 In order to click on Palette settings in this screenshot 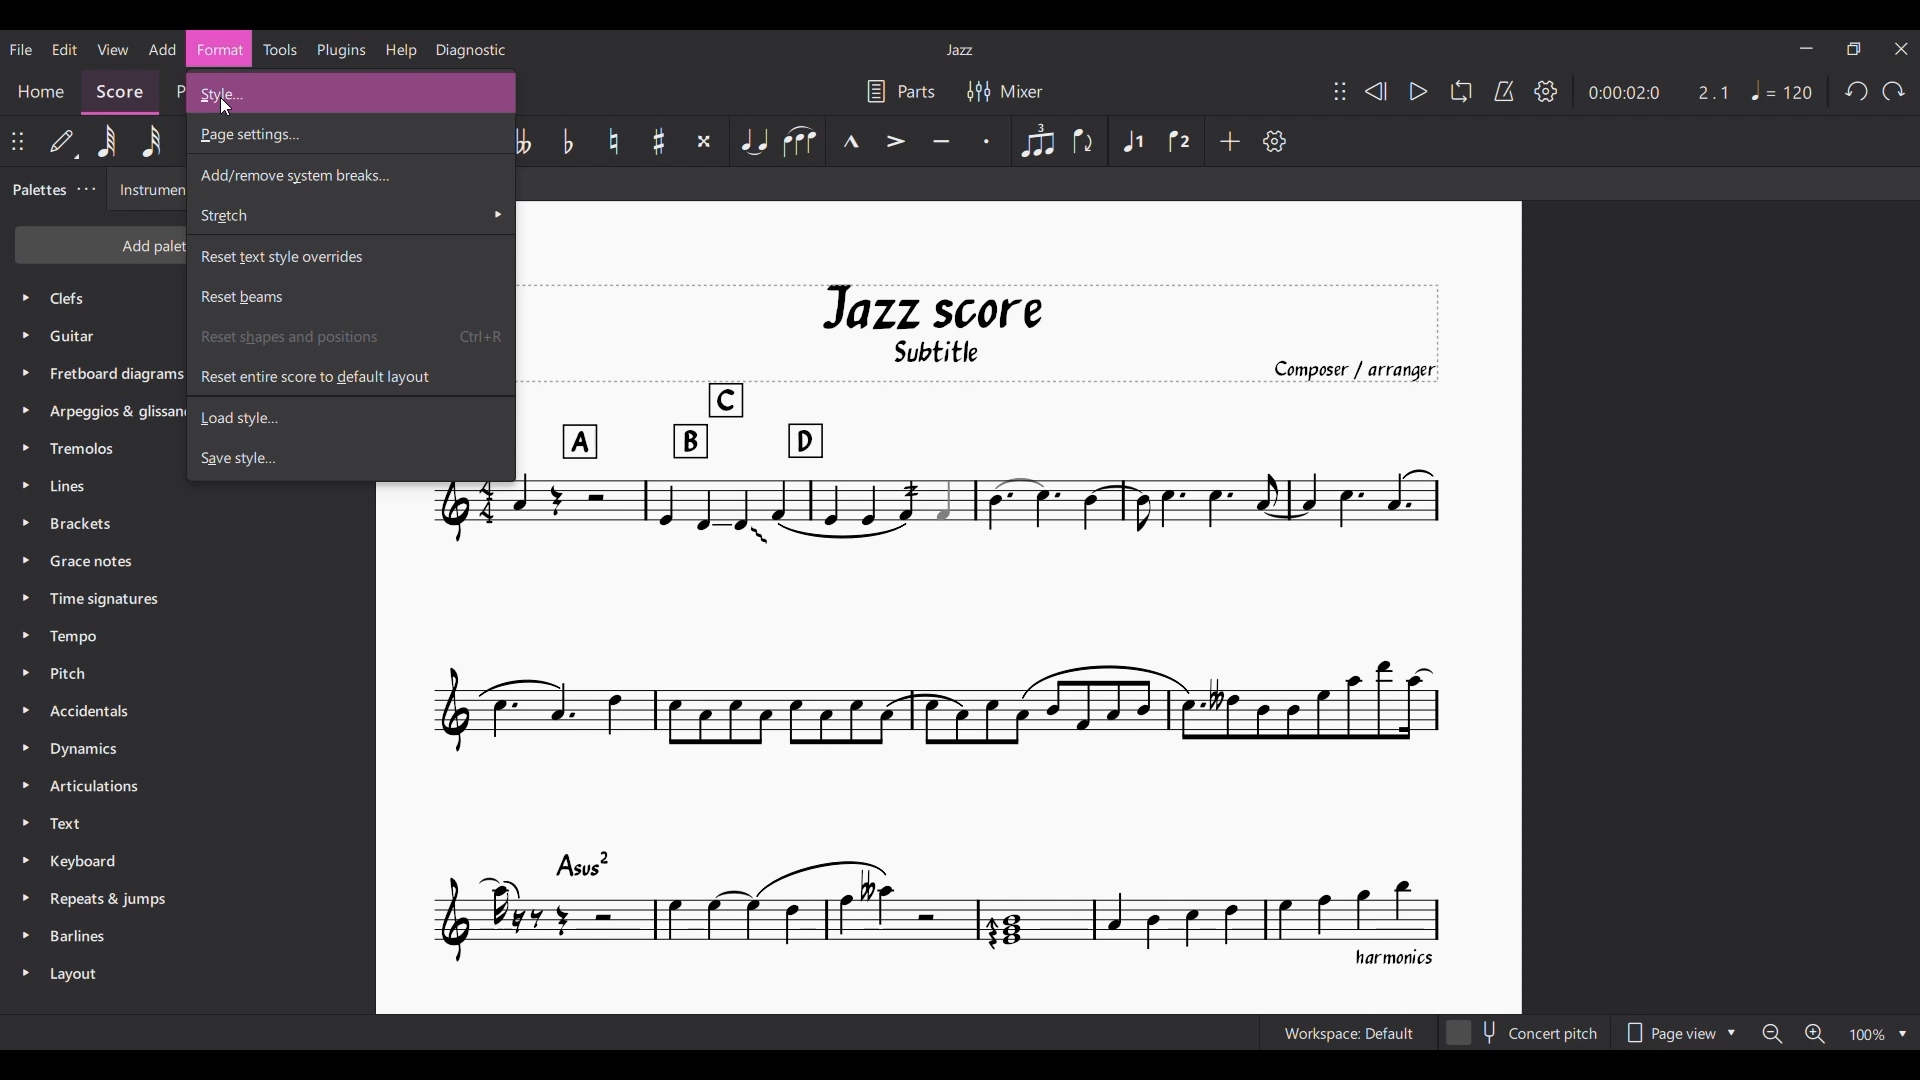, I will do `click(87, 189)`.